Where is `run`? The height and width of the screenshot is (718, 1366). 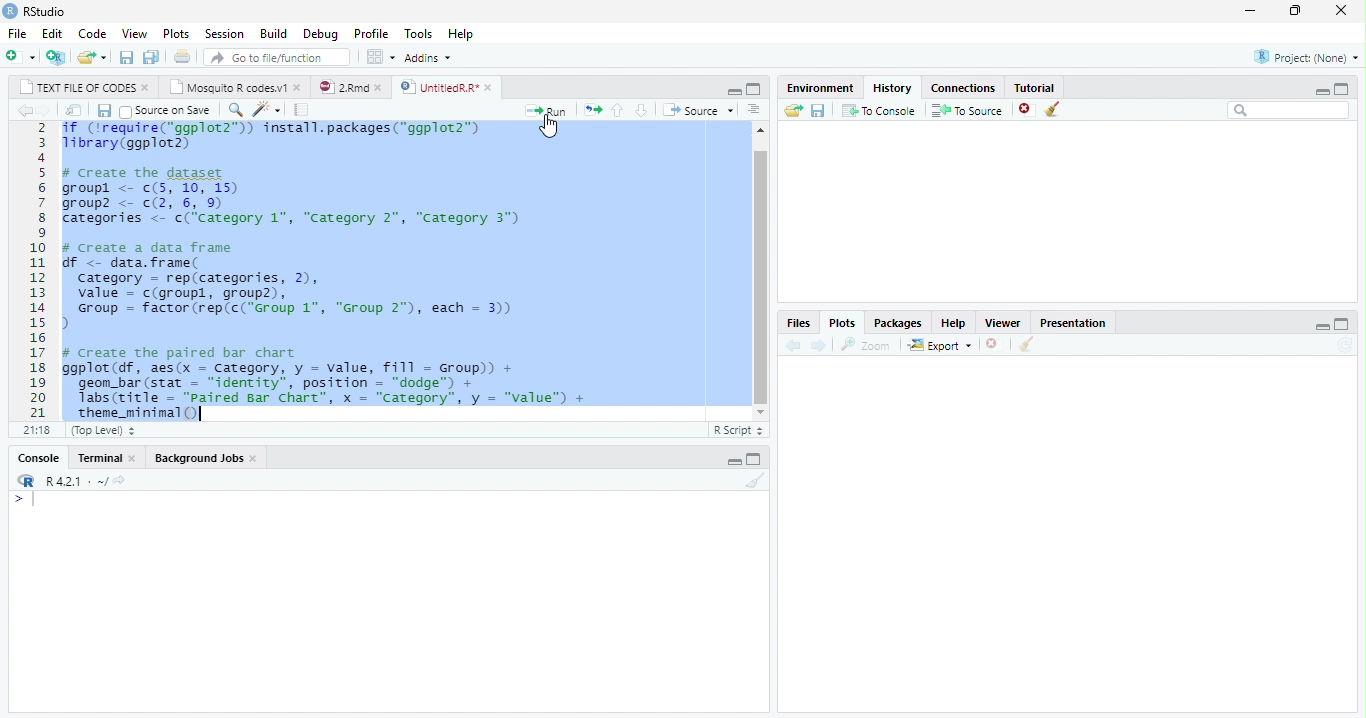 run is located at coordinates (549, 109).